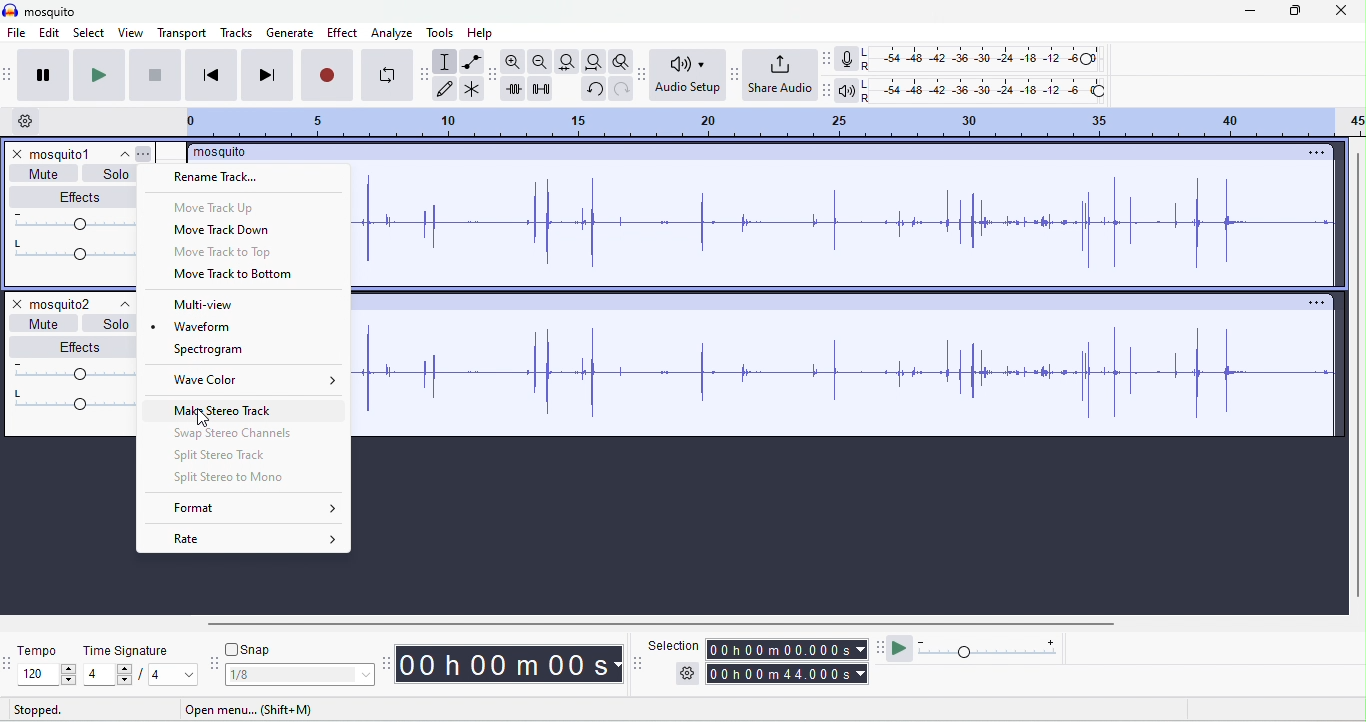 This screenshot has height=722, width=1366. Describe the element at coordinates (426, 74) in the screenshot. I see `audacity tools tool bar` at that location.